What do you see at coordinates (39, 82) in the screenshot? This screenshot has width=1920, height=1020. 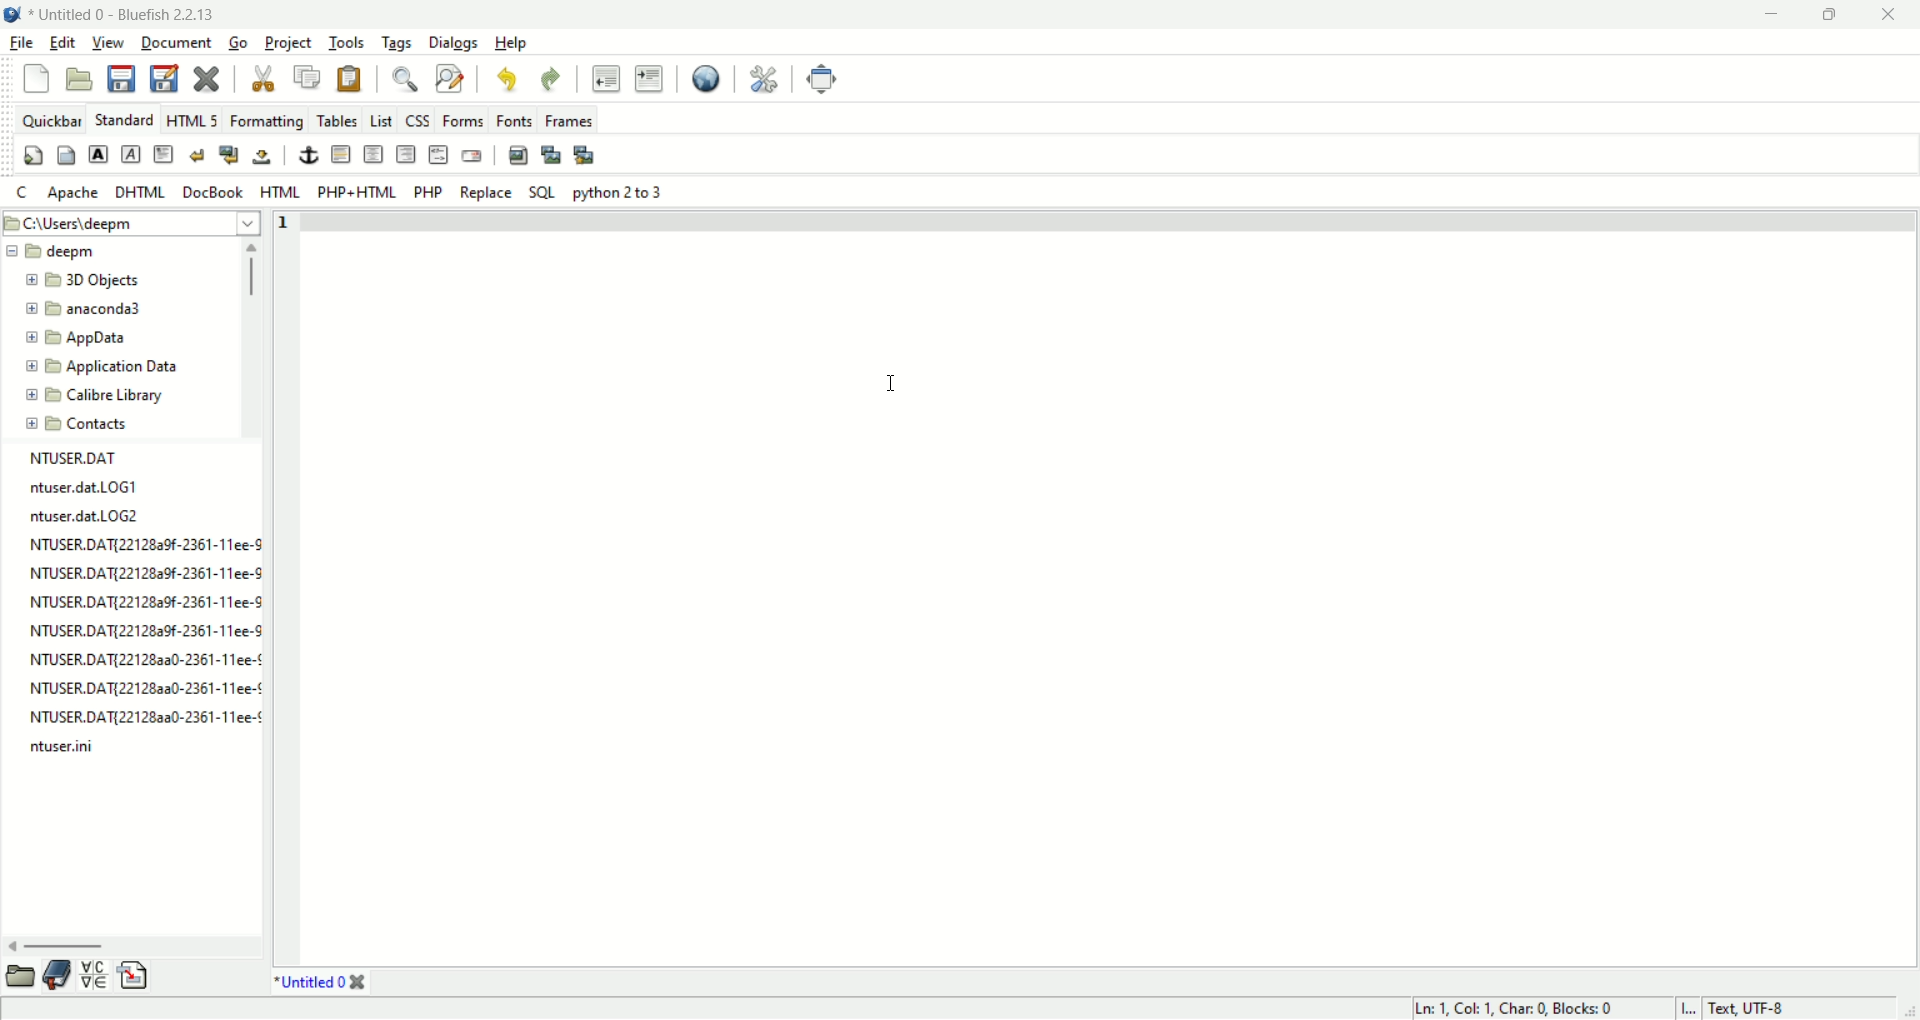 I see `new` at bounding box center [39, 82].